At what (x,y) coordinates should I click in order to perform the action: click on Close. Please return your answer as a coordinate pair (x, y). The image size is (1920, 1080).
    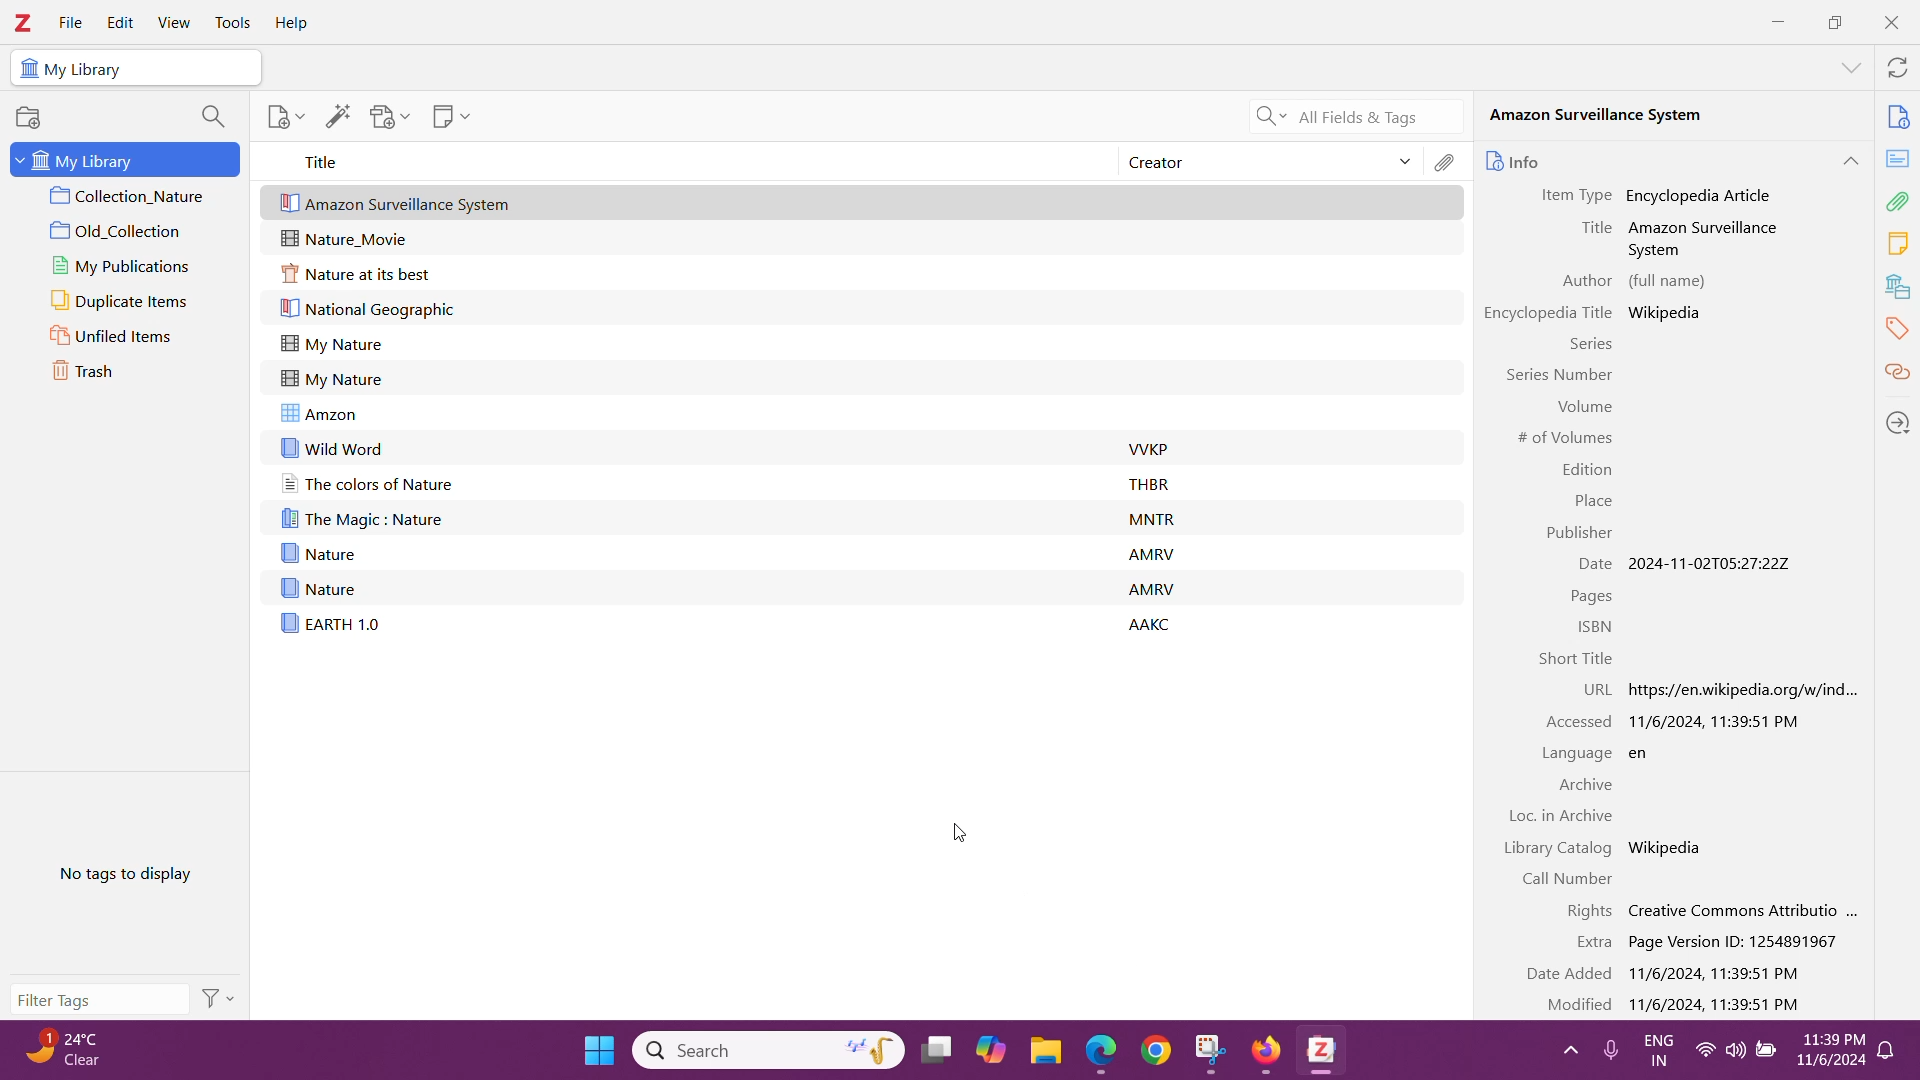
    Looking at the image, I should click on (1890, 22).